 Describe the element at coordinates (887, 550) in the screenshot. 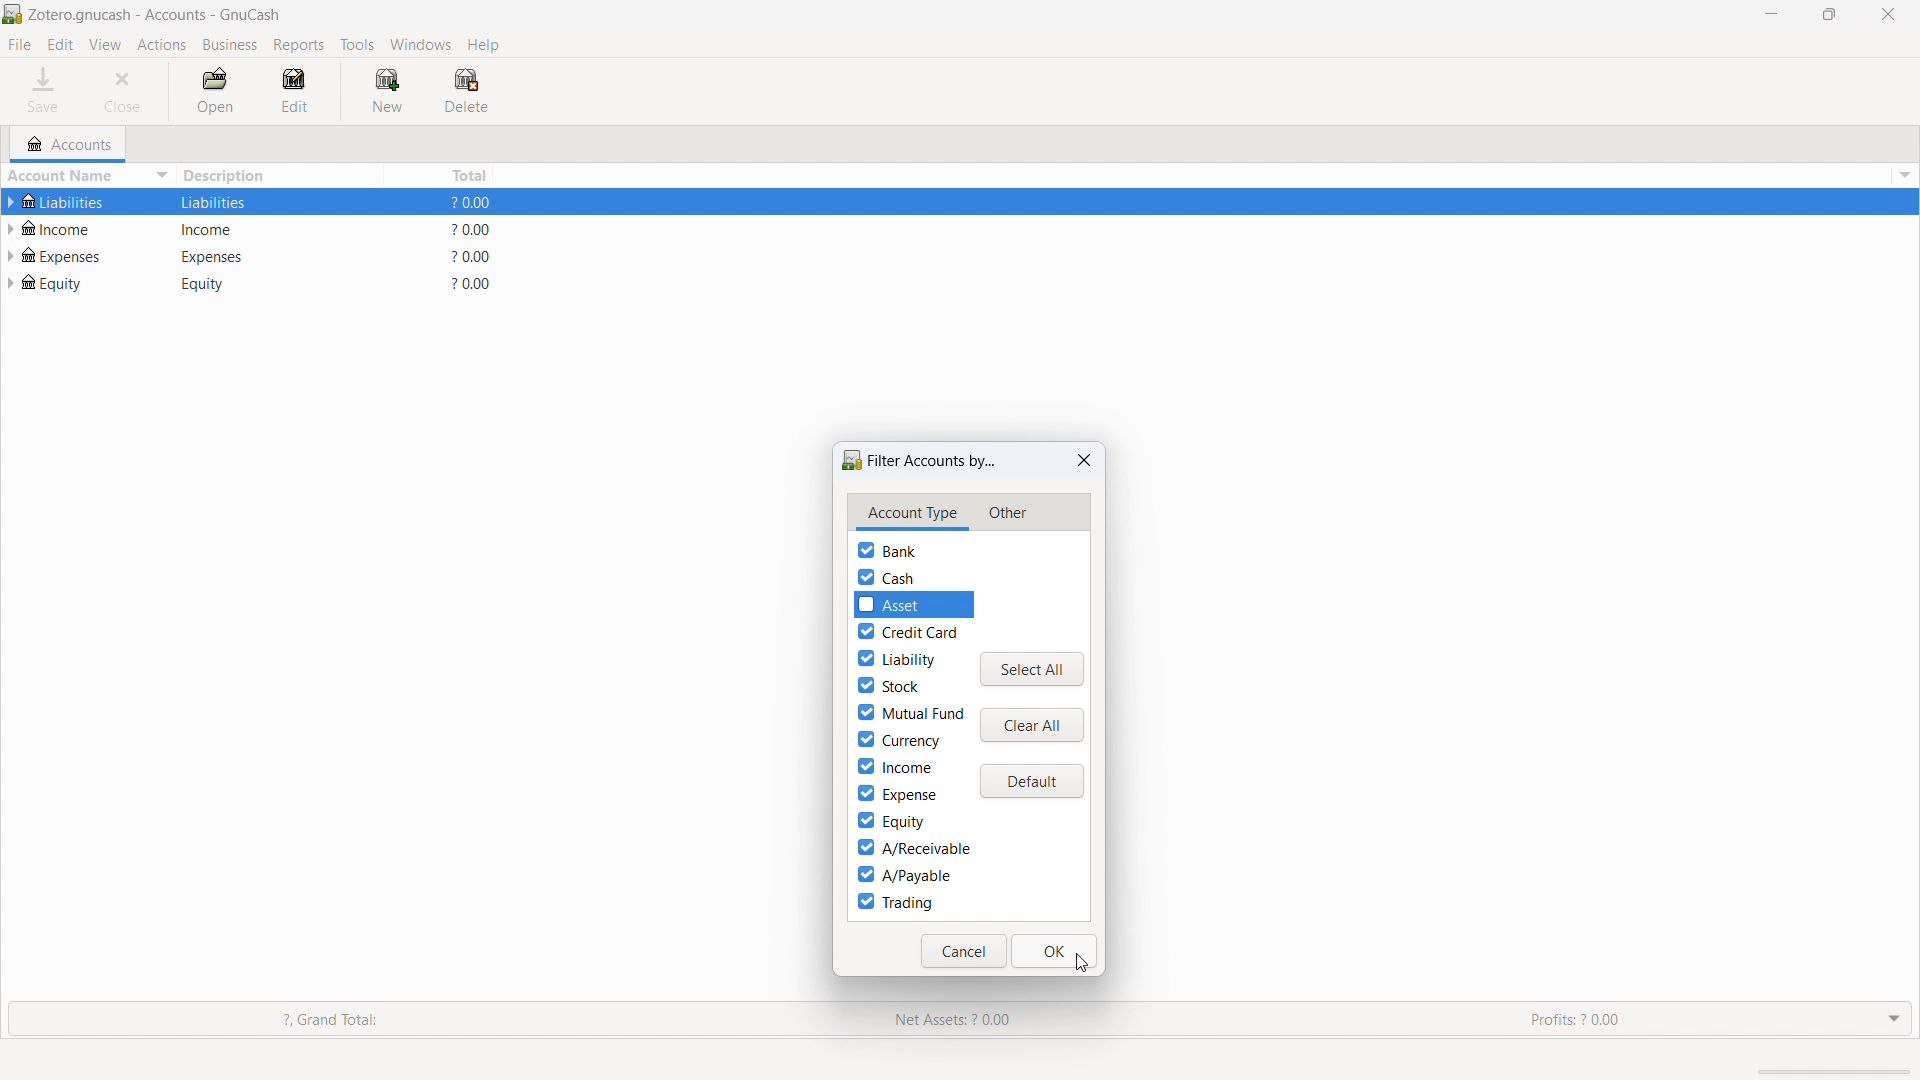

I see `bank` at that location.